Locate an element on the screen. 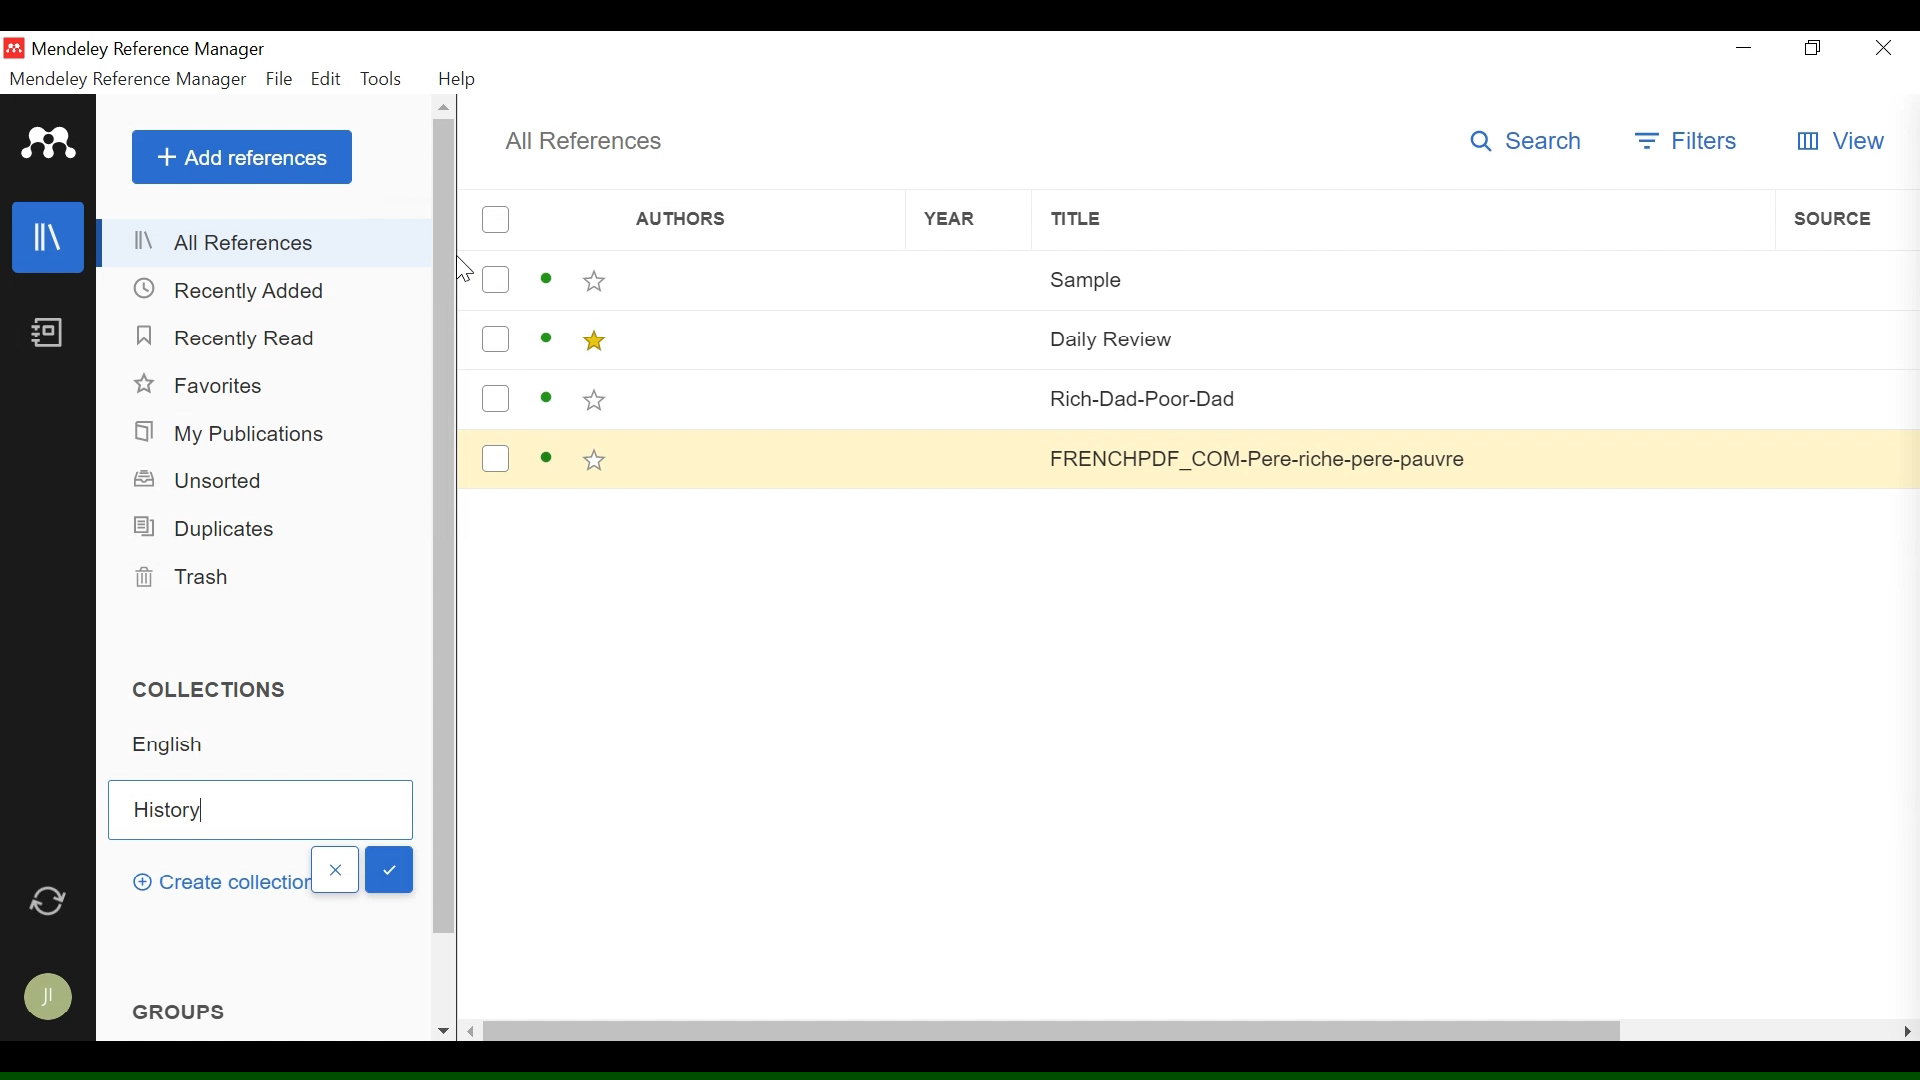 Image resolution: width=1920 pixels, height=1080 pixels. minimize is located at coordinates (1748, 47).